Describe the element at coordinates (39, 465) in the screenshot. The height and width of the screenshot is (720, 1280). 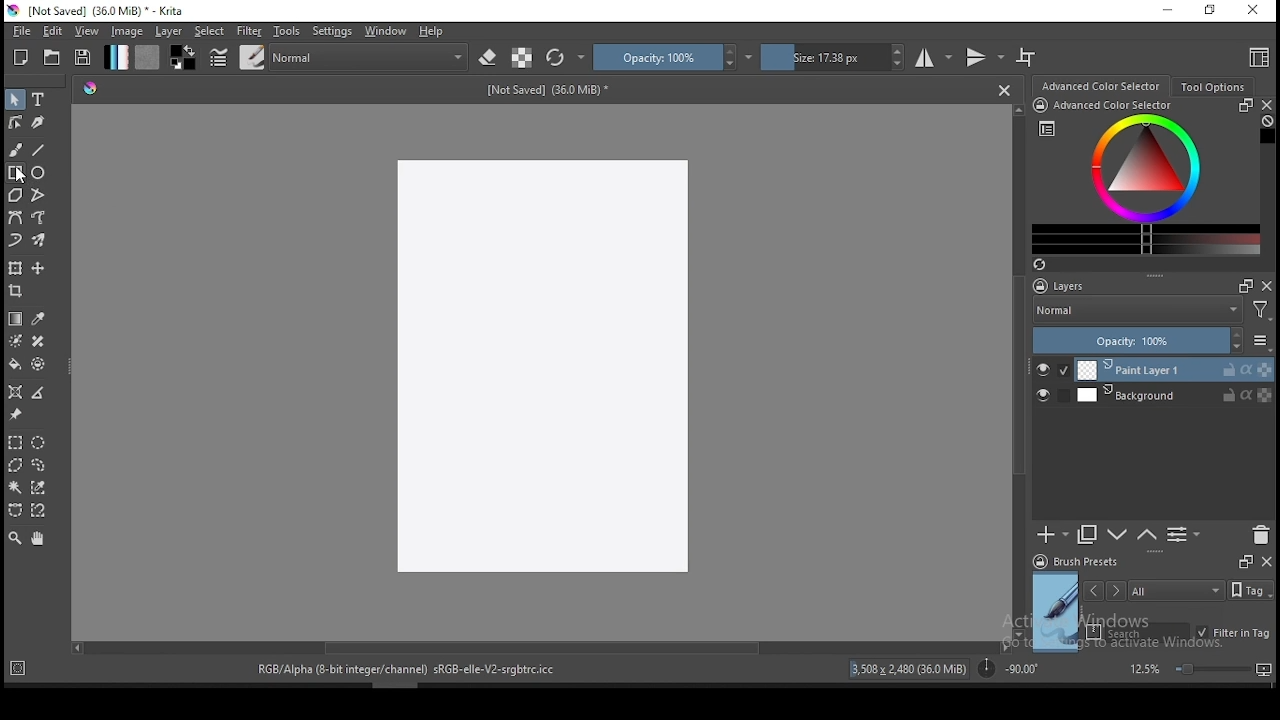
I see `freehand selection tool` at that location.